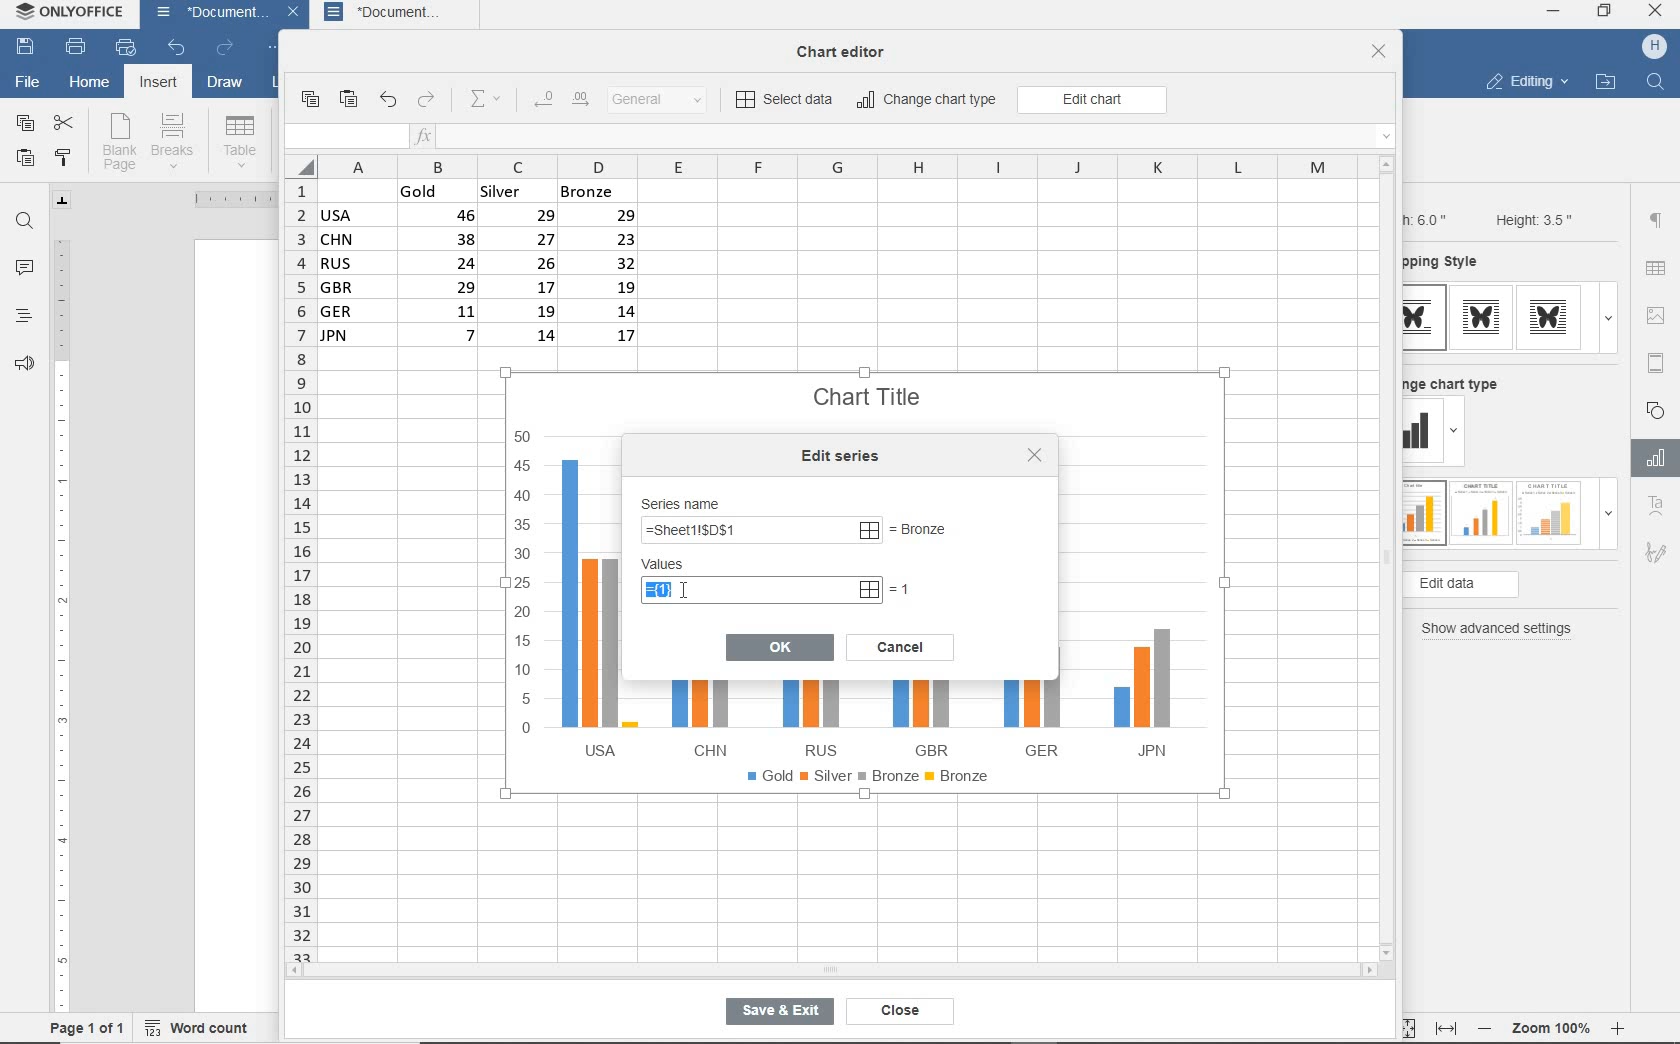 The height and width of the screenshot is (1044, 1680). What do you see at coordinates (786, 101) in the screenshot?
I see `select data` at bounding box center [786, 101].